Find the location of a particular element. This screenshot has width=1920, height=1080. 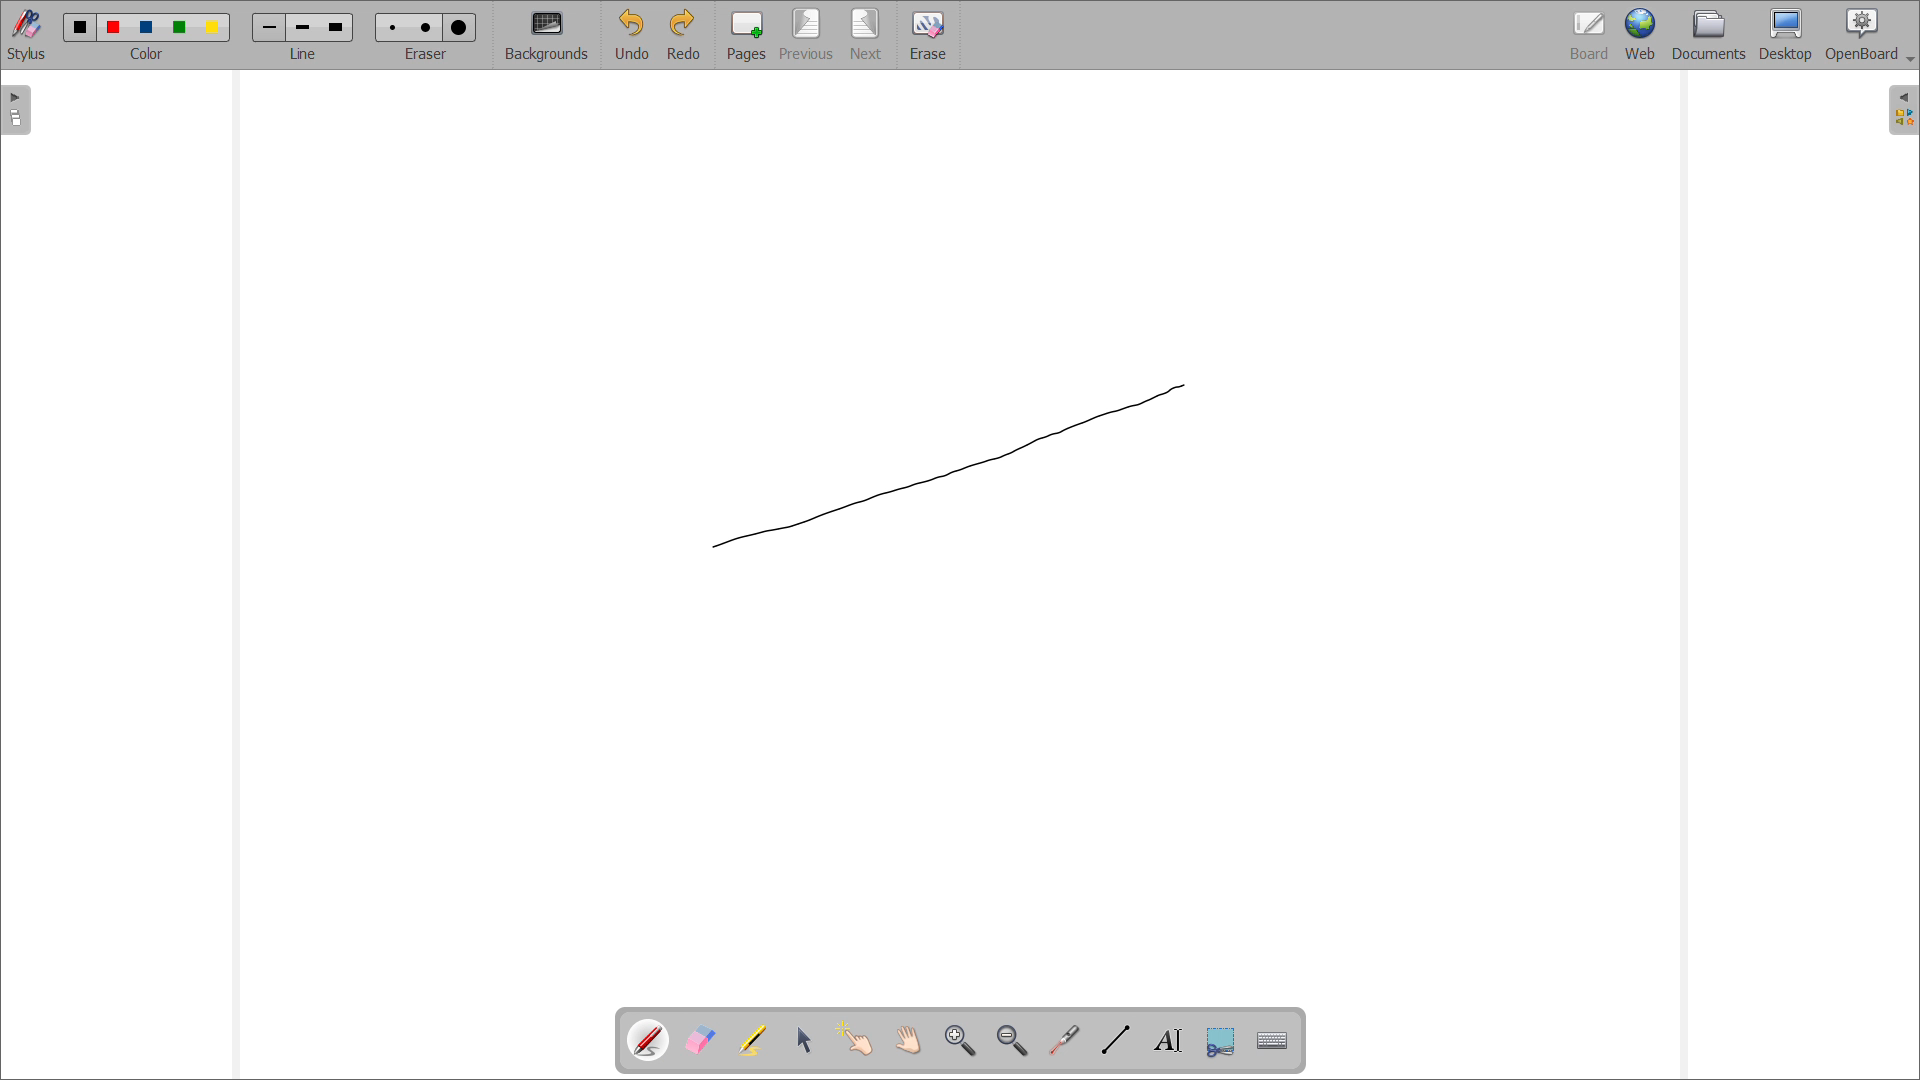

select and modify objects is located at coordinates (805, 1040).